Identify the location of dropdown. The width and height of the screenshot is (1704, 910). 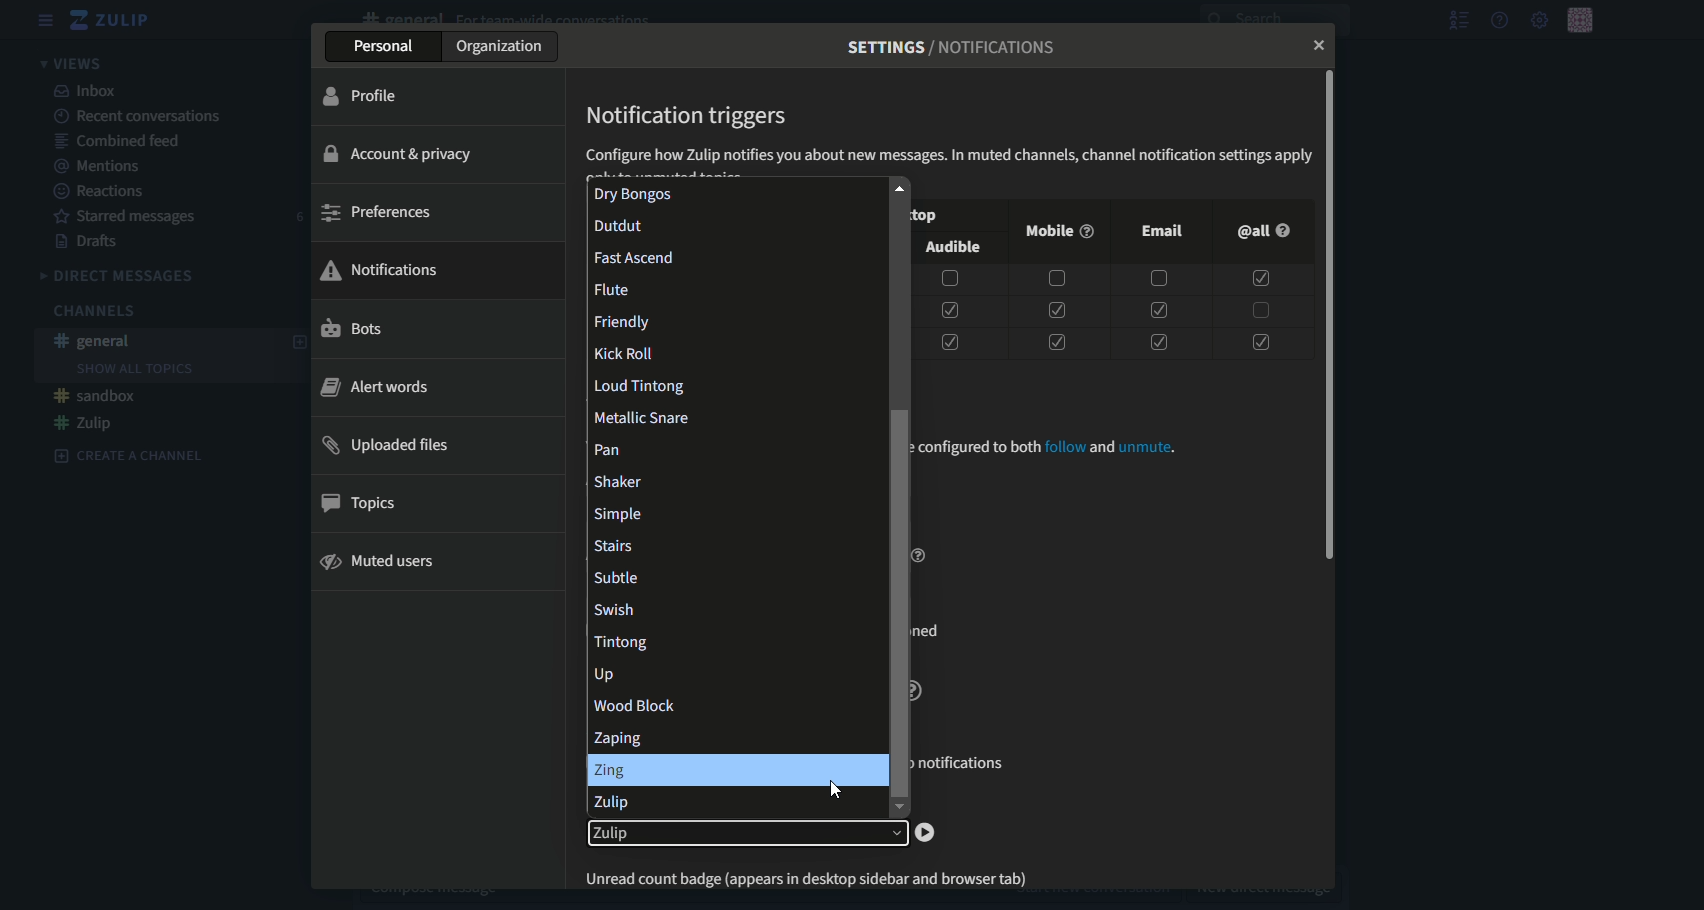
(746, 835).